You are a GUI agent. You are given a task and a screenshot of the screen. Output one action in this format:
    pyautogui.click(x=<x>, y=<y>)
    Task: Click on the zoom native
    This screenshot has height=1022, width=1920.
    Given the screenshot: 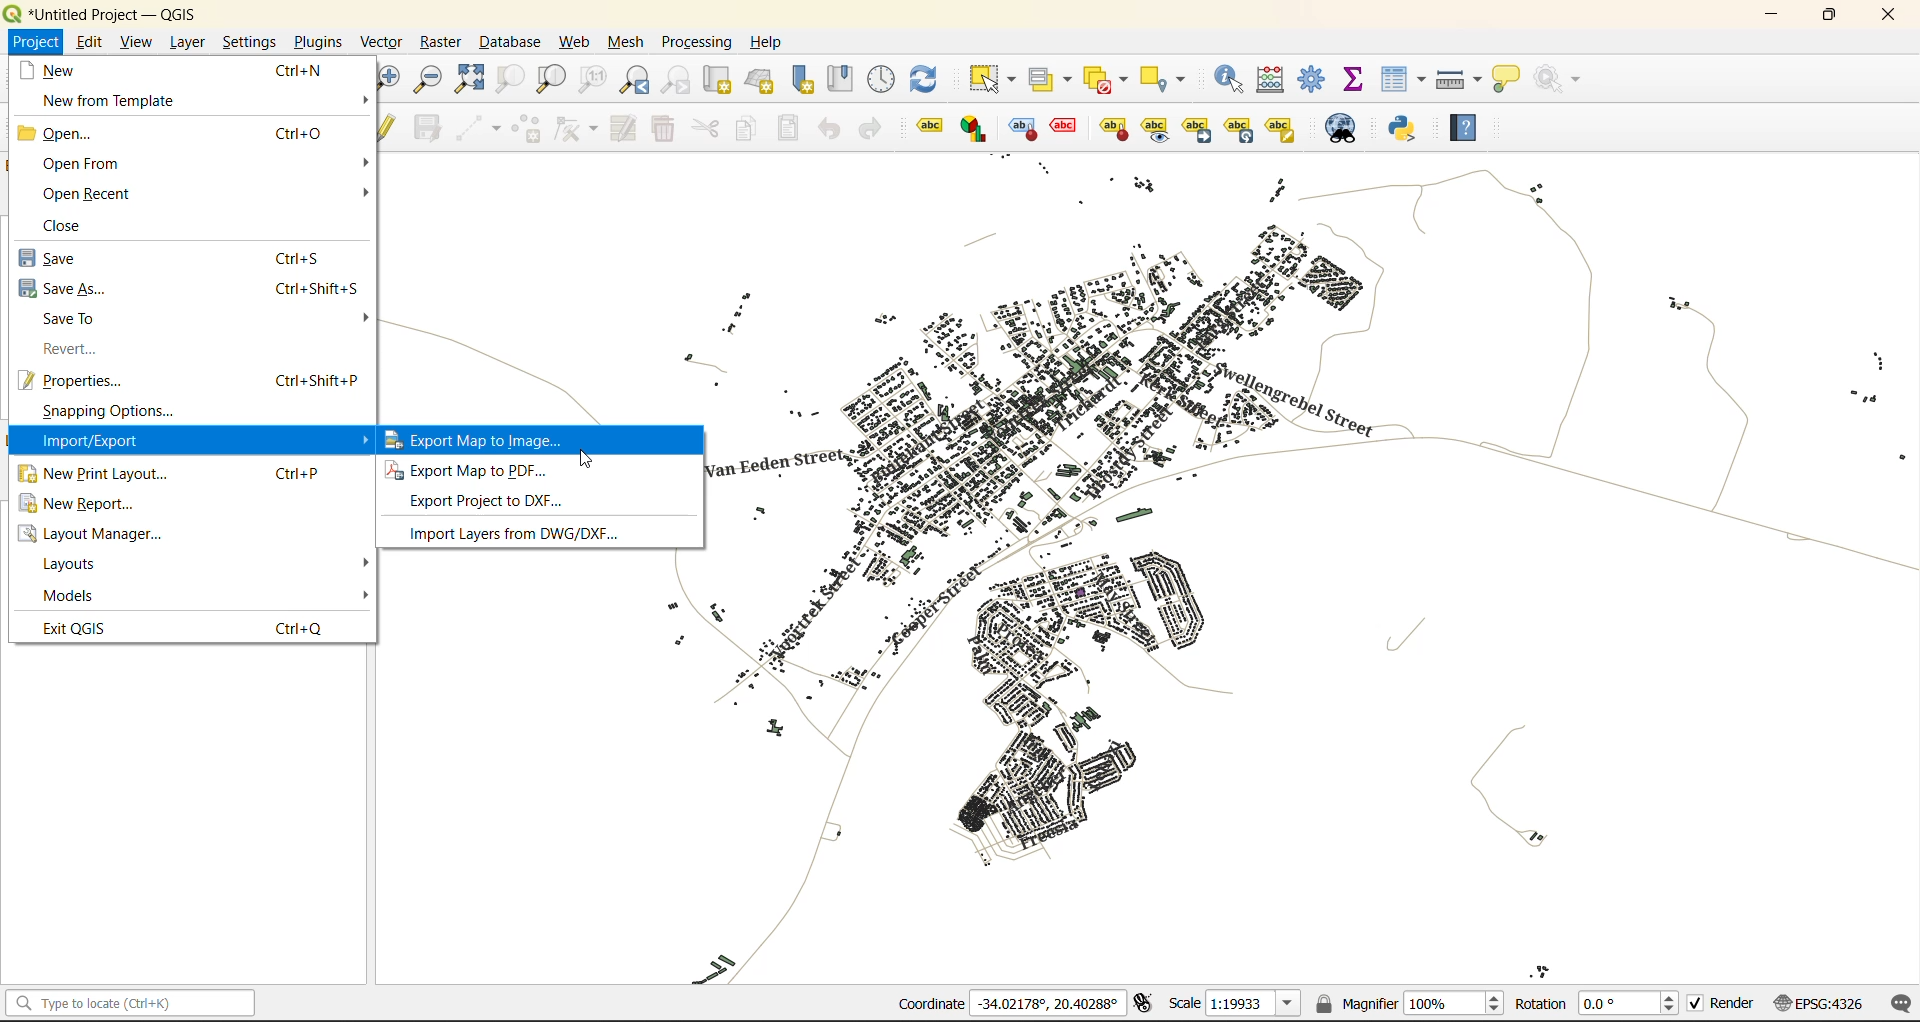 What is the action you would take?
    pyautogui.click(x=593, y=80)
    